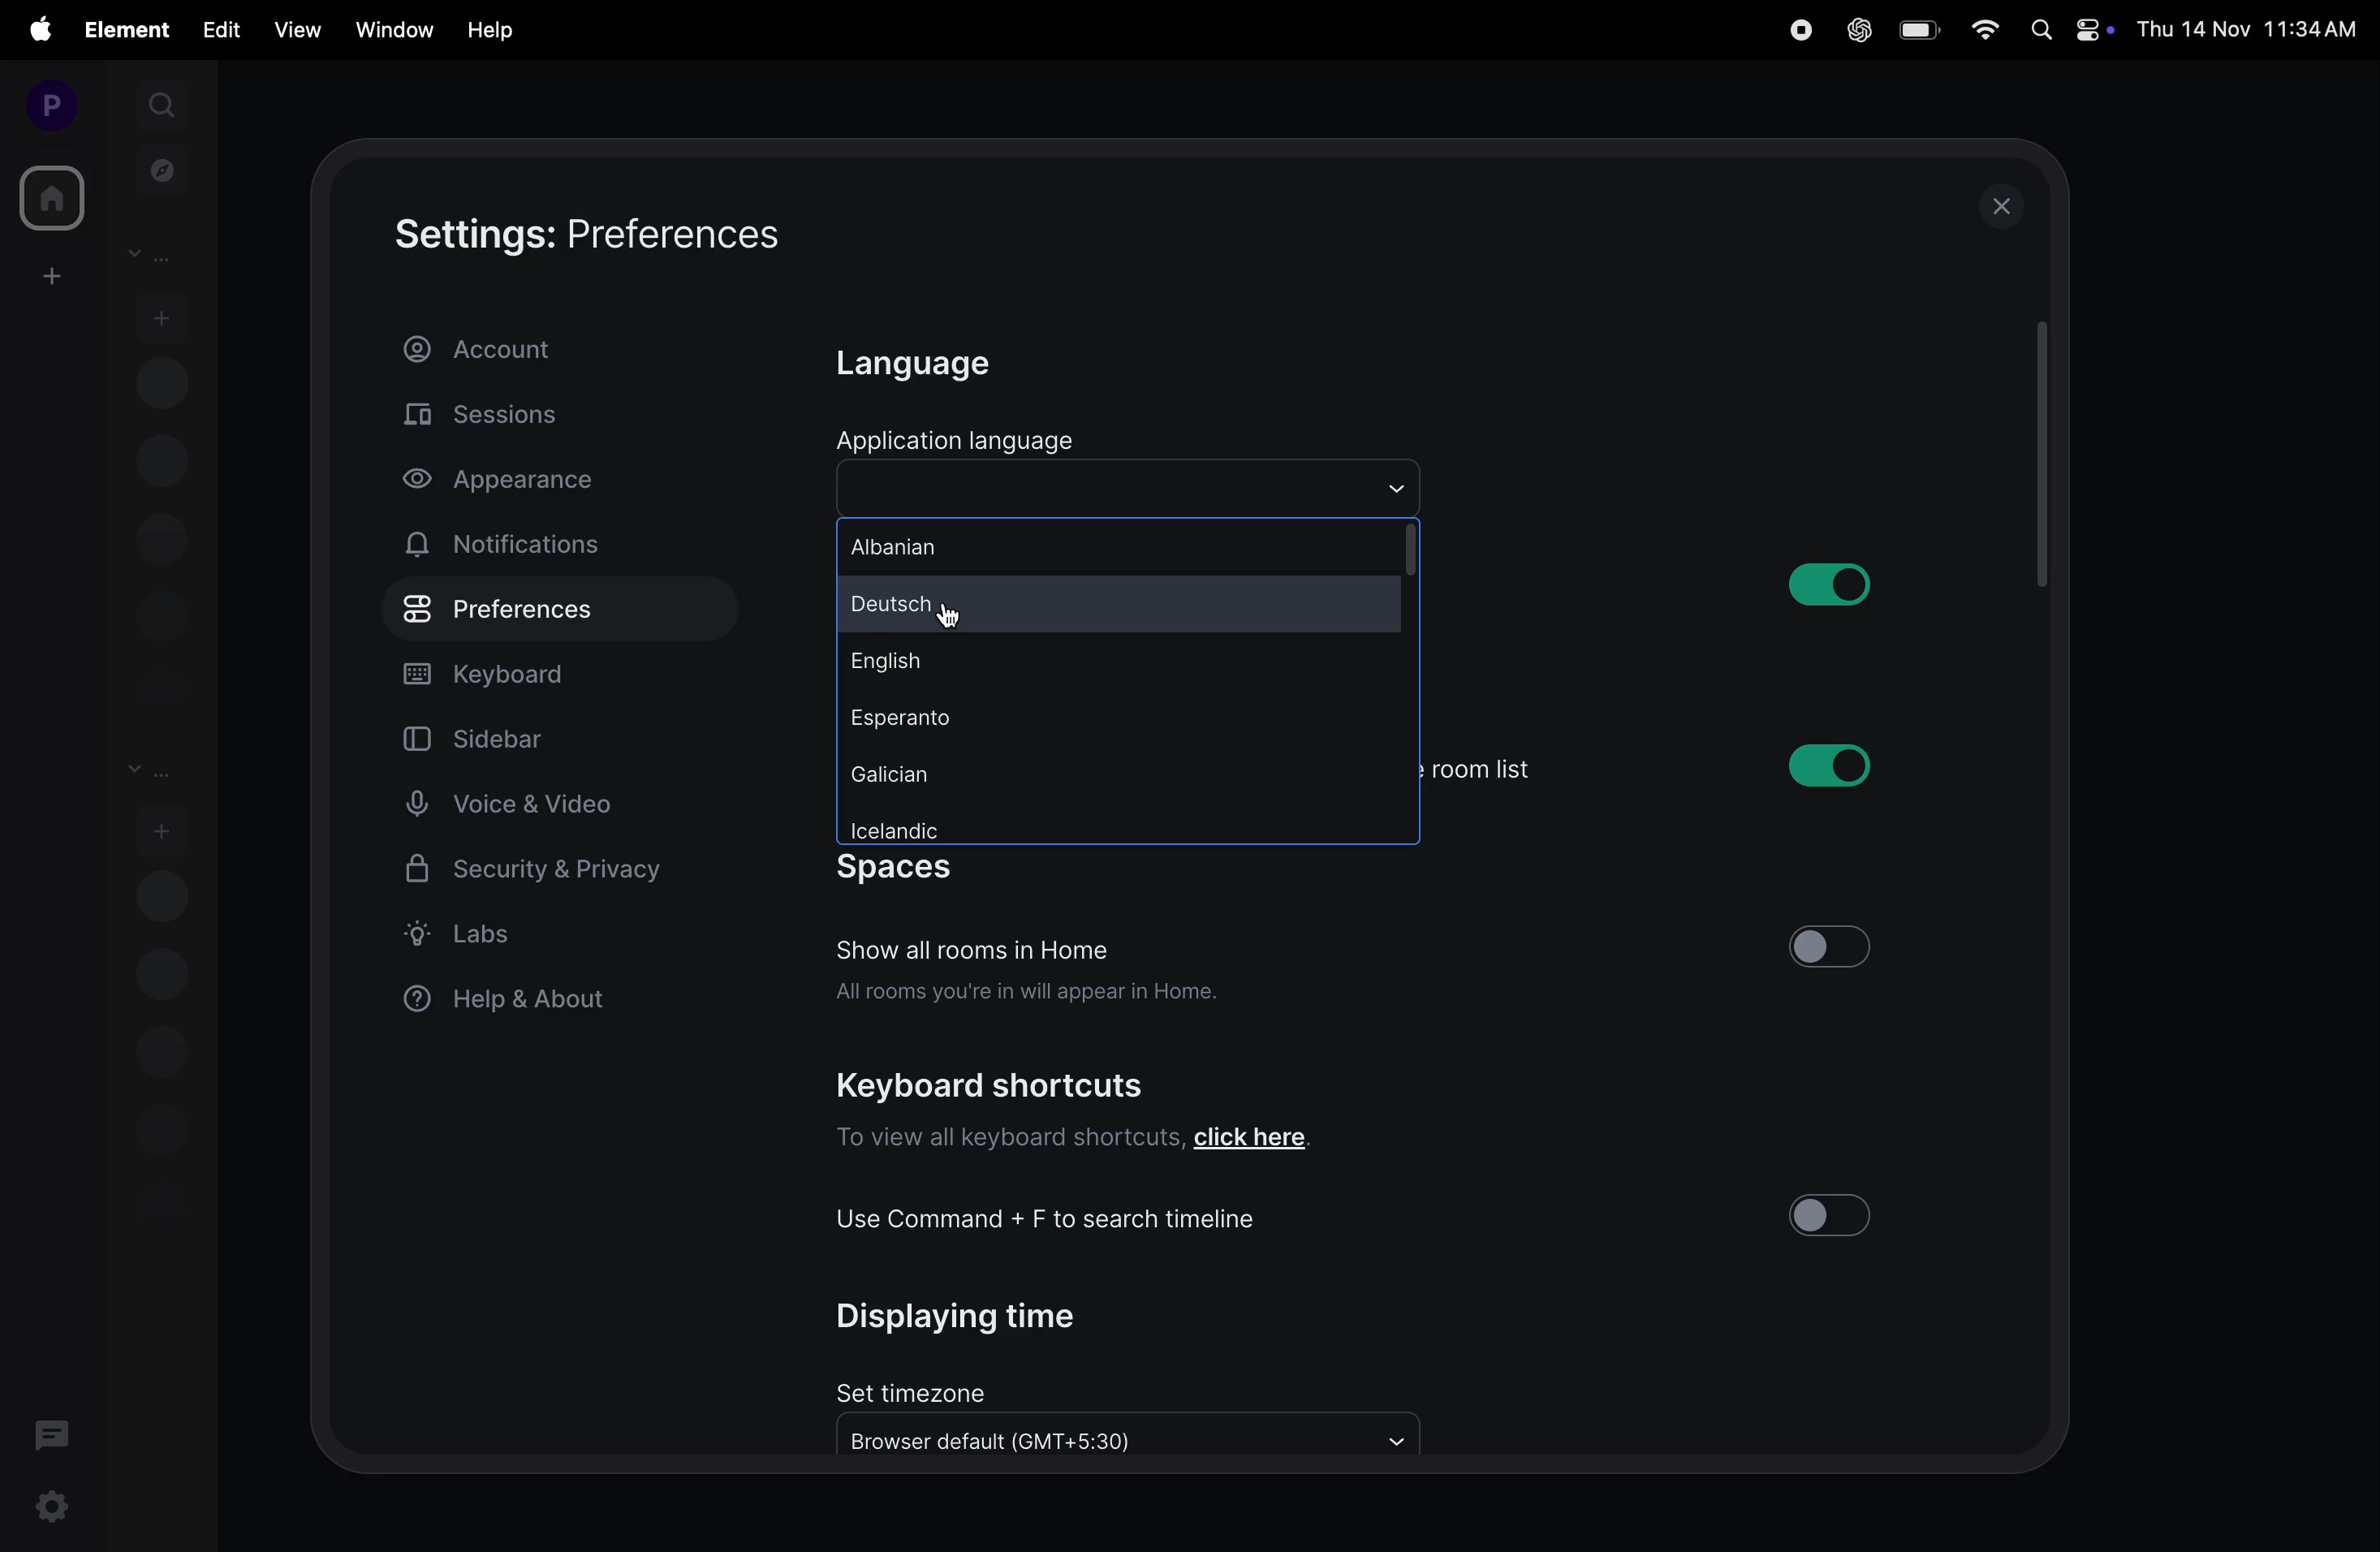  I want to click on people, so click(149, 256).